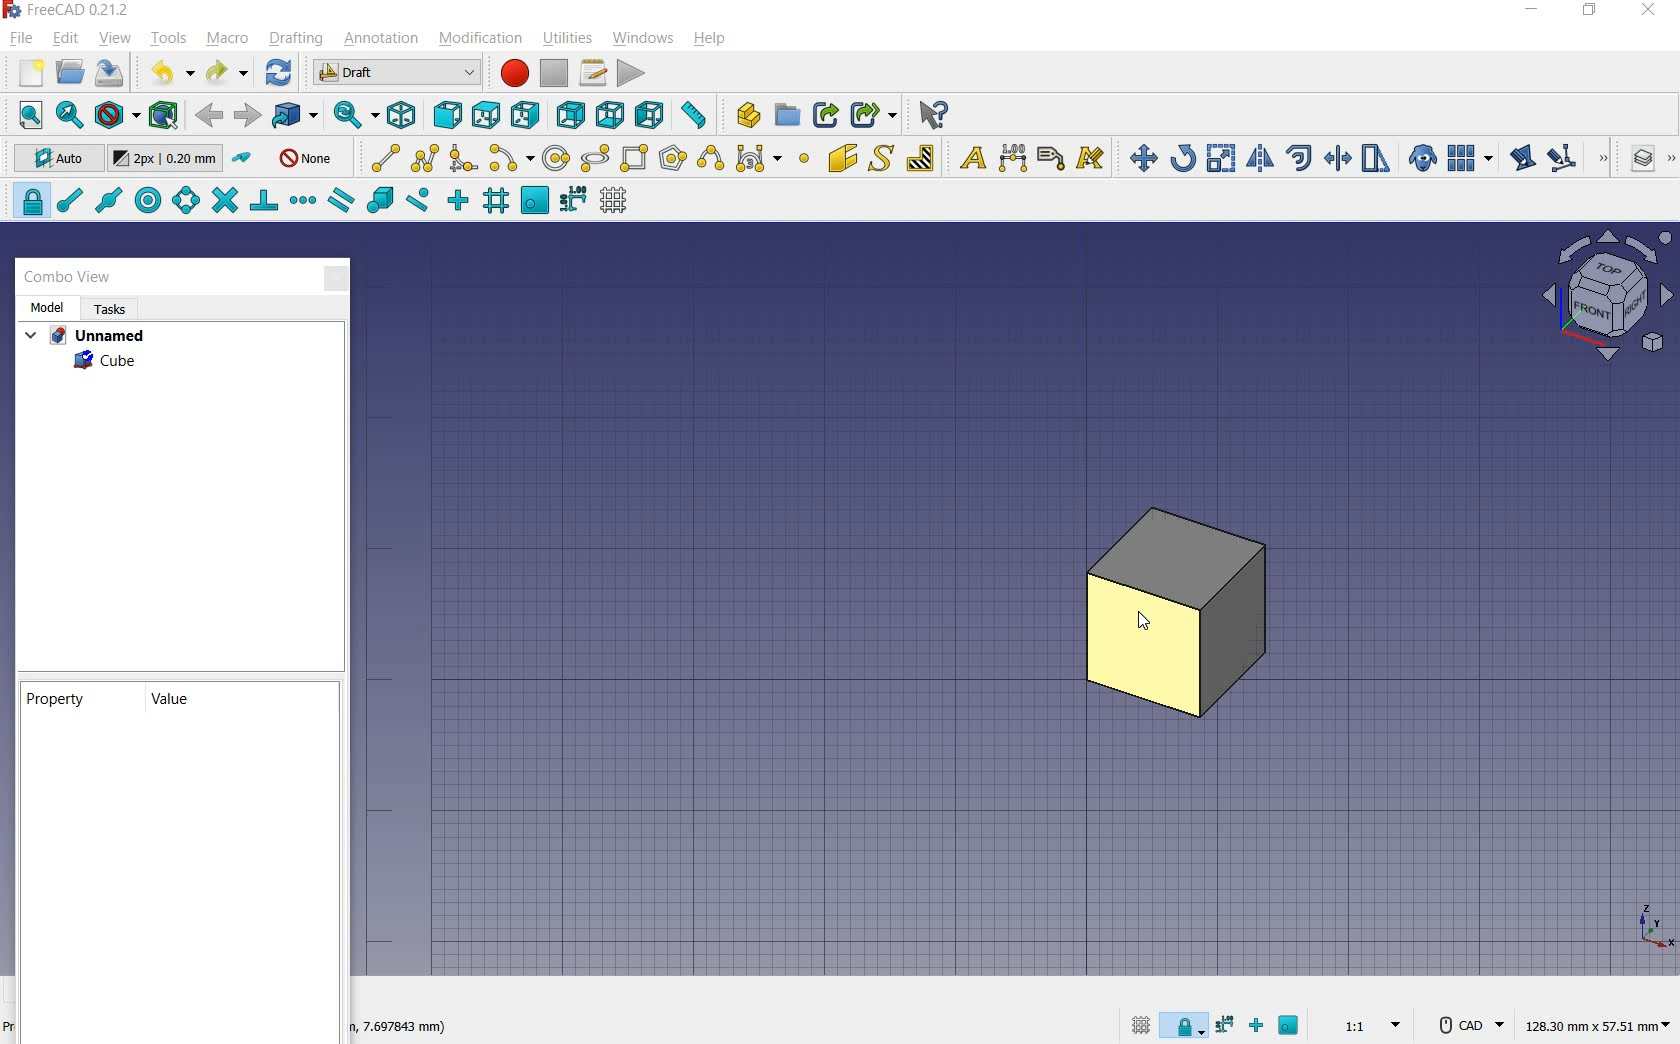 This screenshot has height=1044, width=1680. What do you see at coordinates (1051, 158) in the screenshot?
I see `label` at bounding box center [1051, 158].